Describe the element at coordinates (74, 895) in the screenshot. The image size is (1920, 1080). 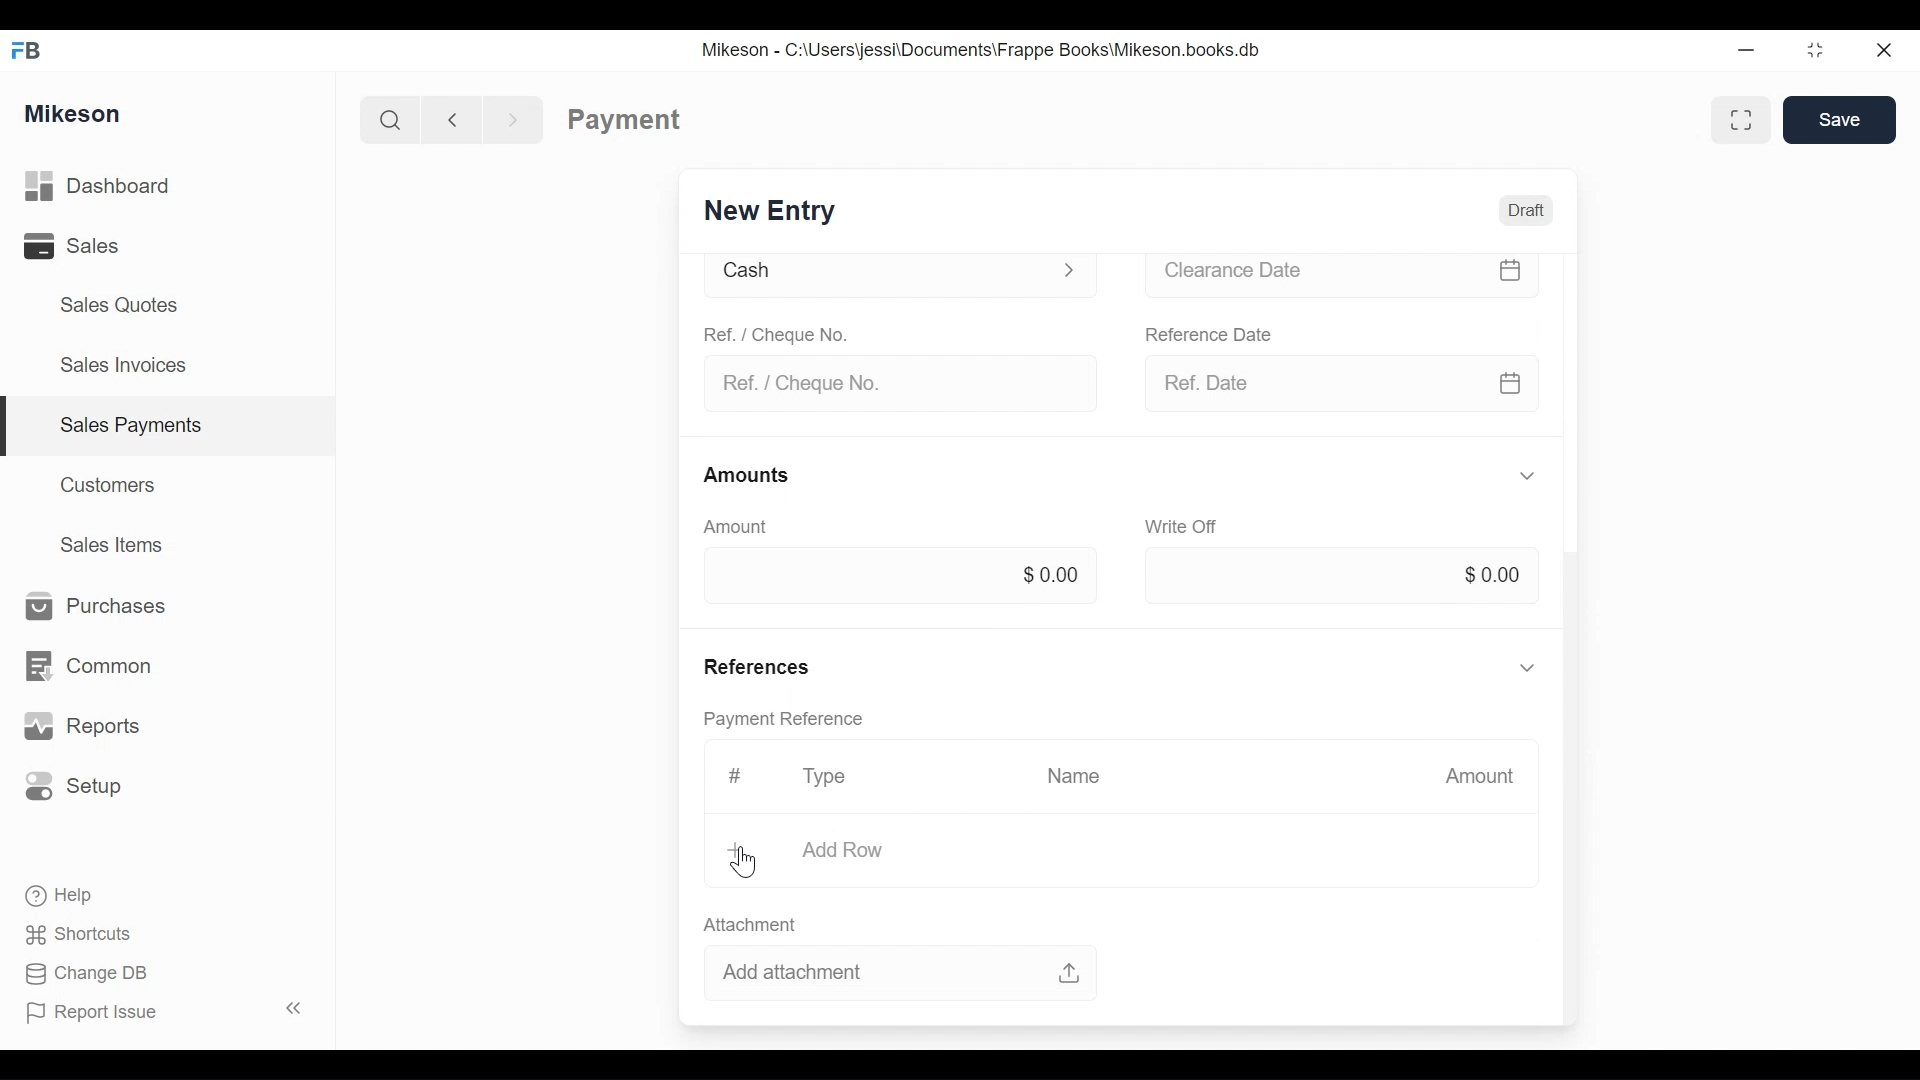
I see `Help` at that location.